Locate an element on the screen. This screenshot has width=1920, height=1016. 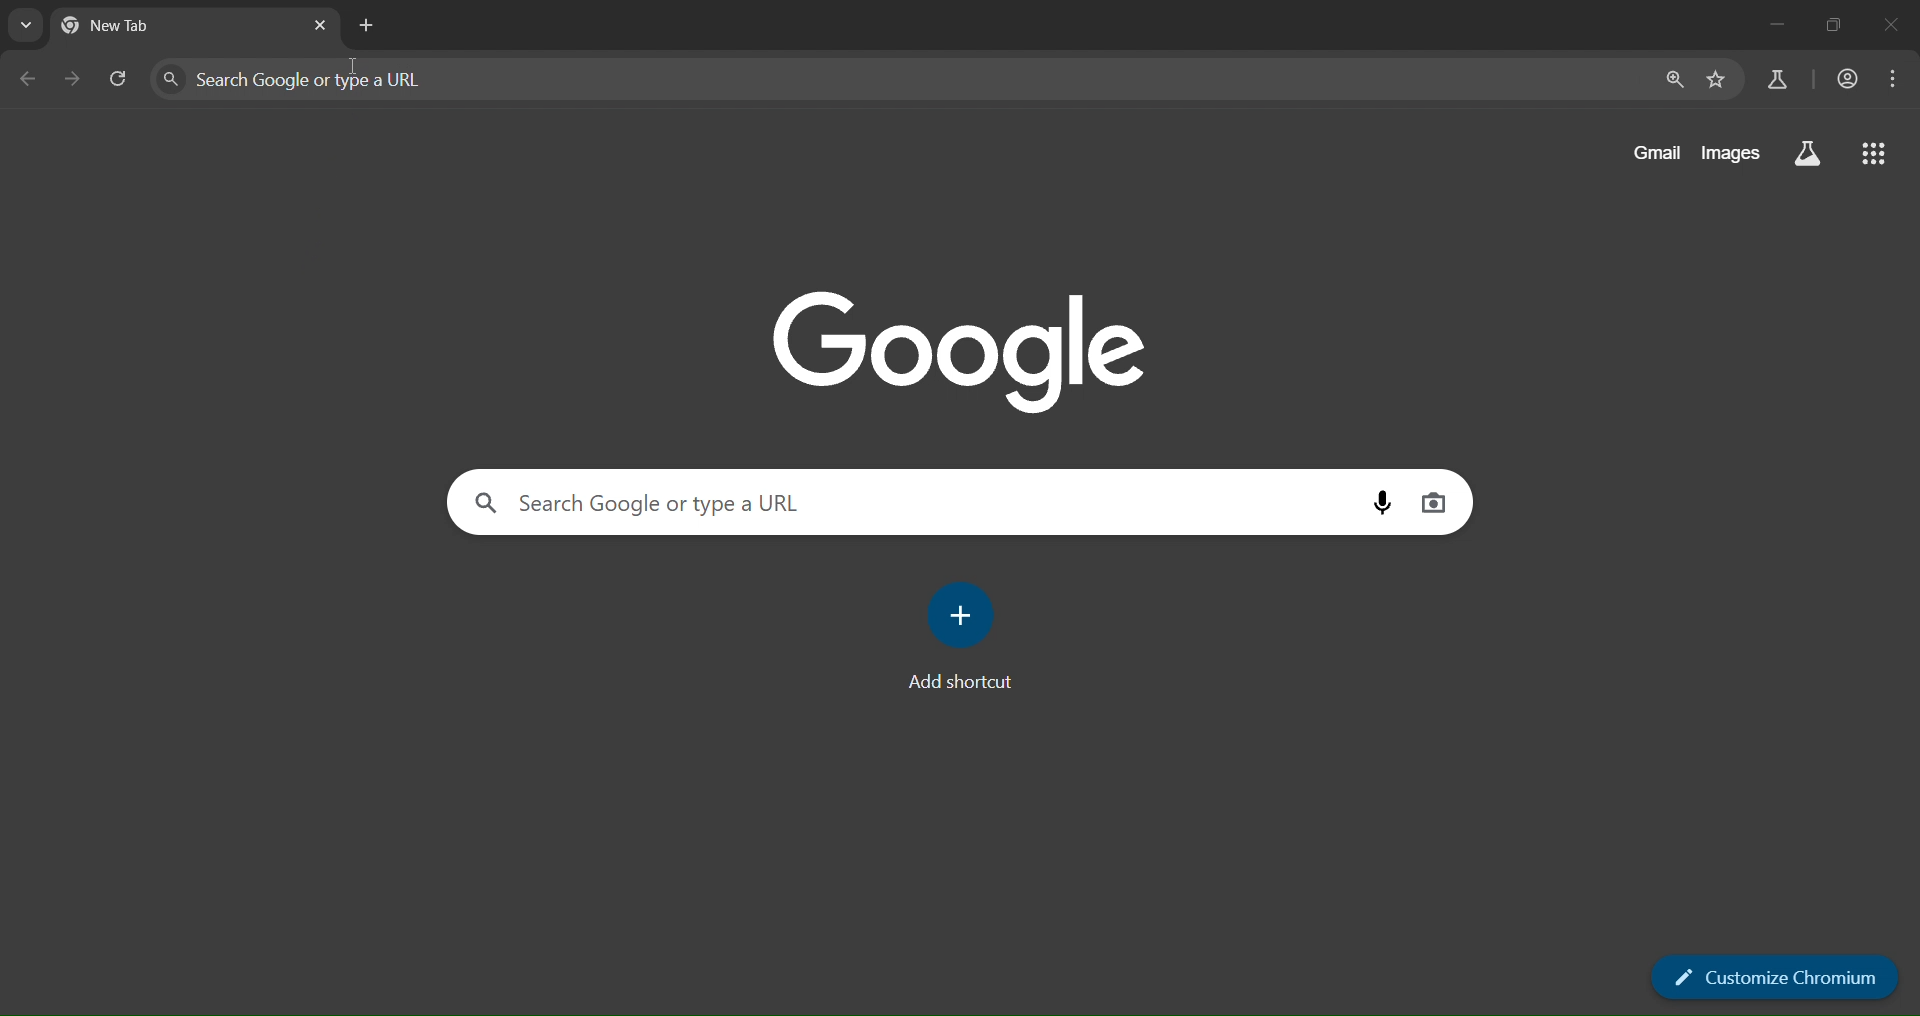
menu is located at coordinates (1892, 83).